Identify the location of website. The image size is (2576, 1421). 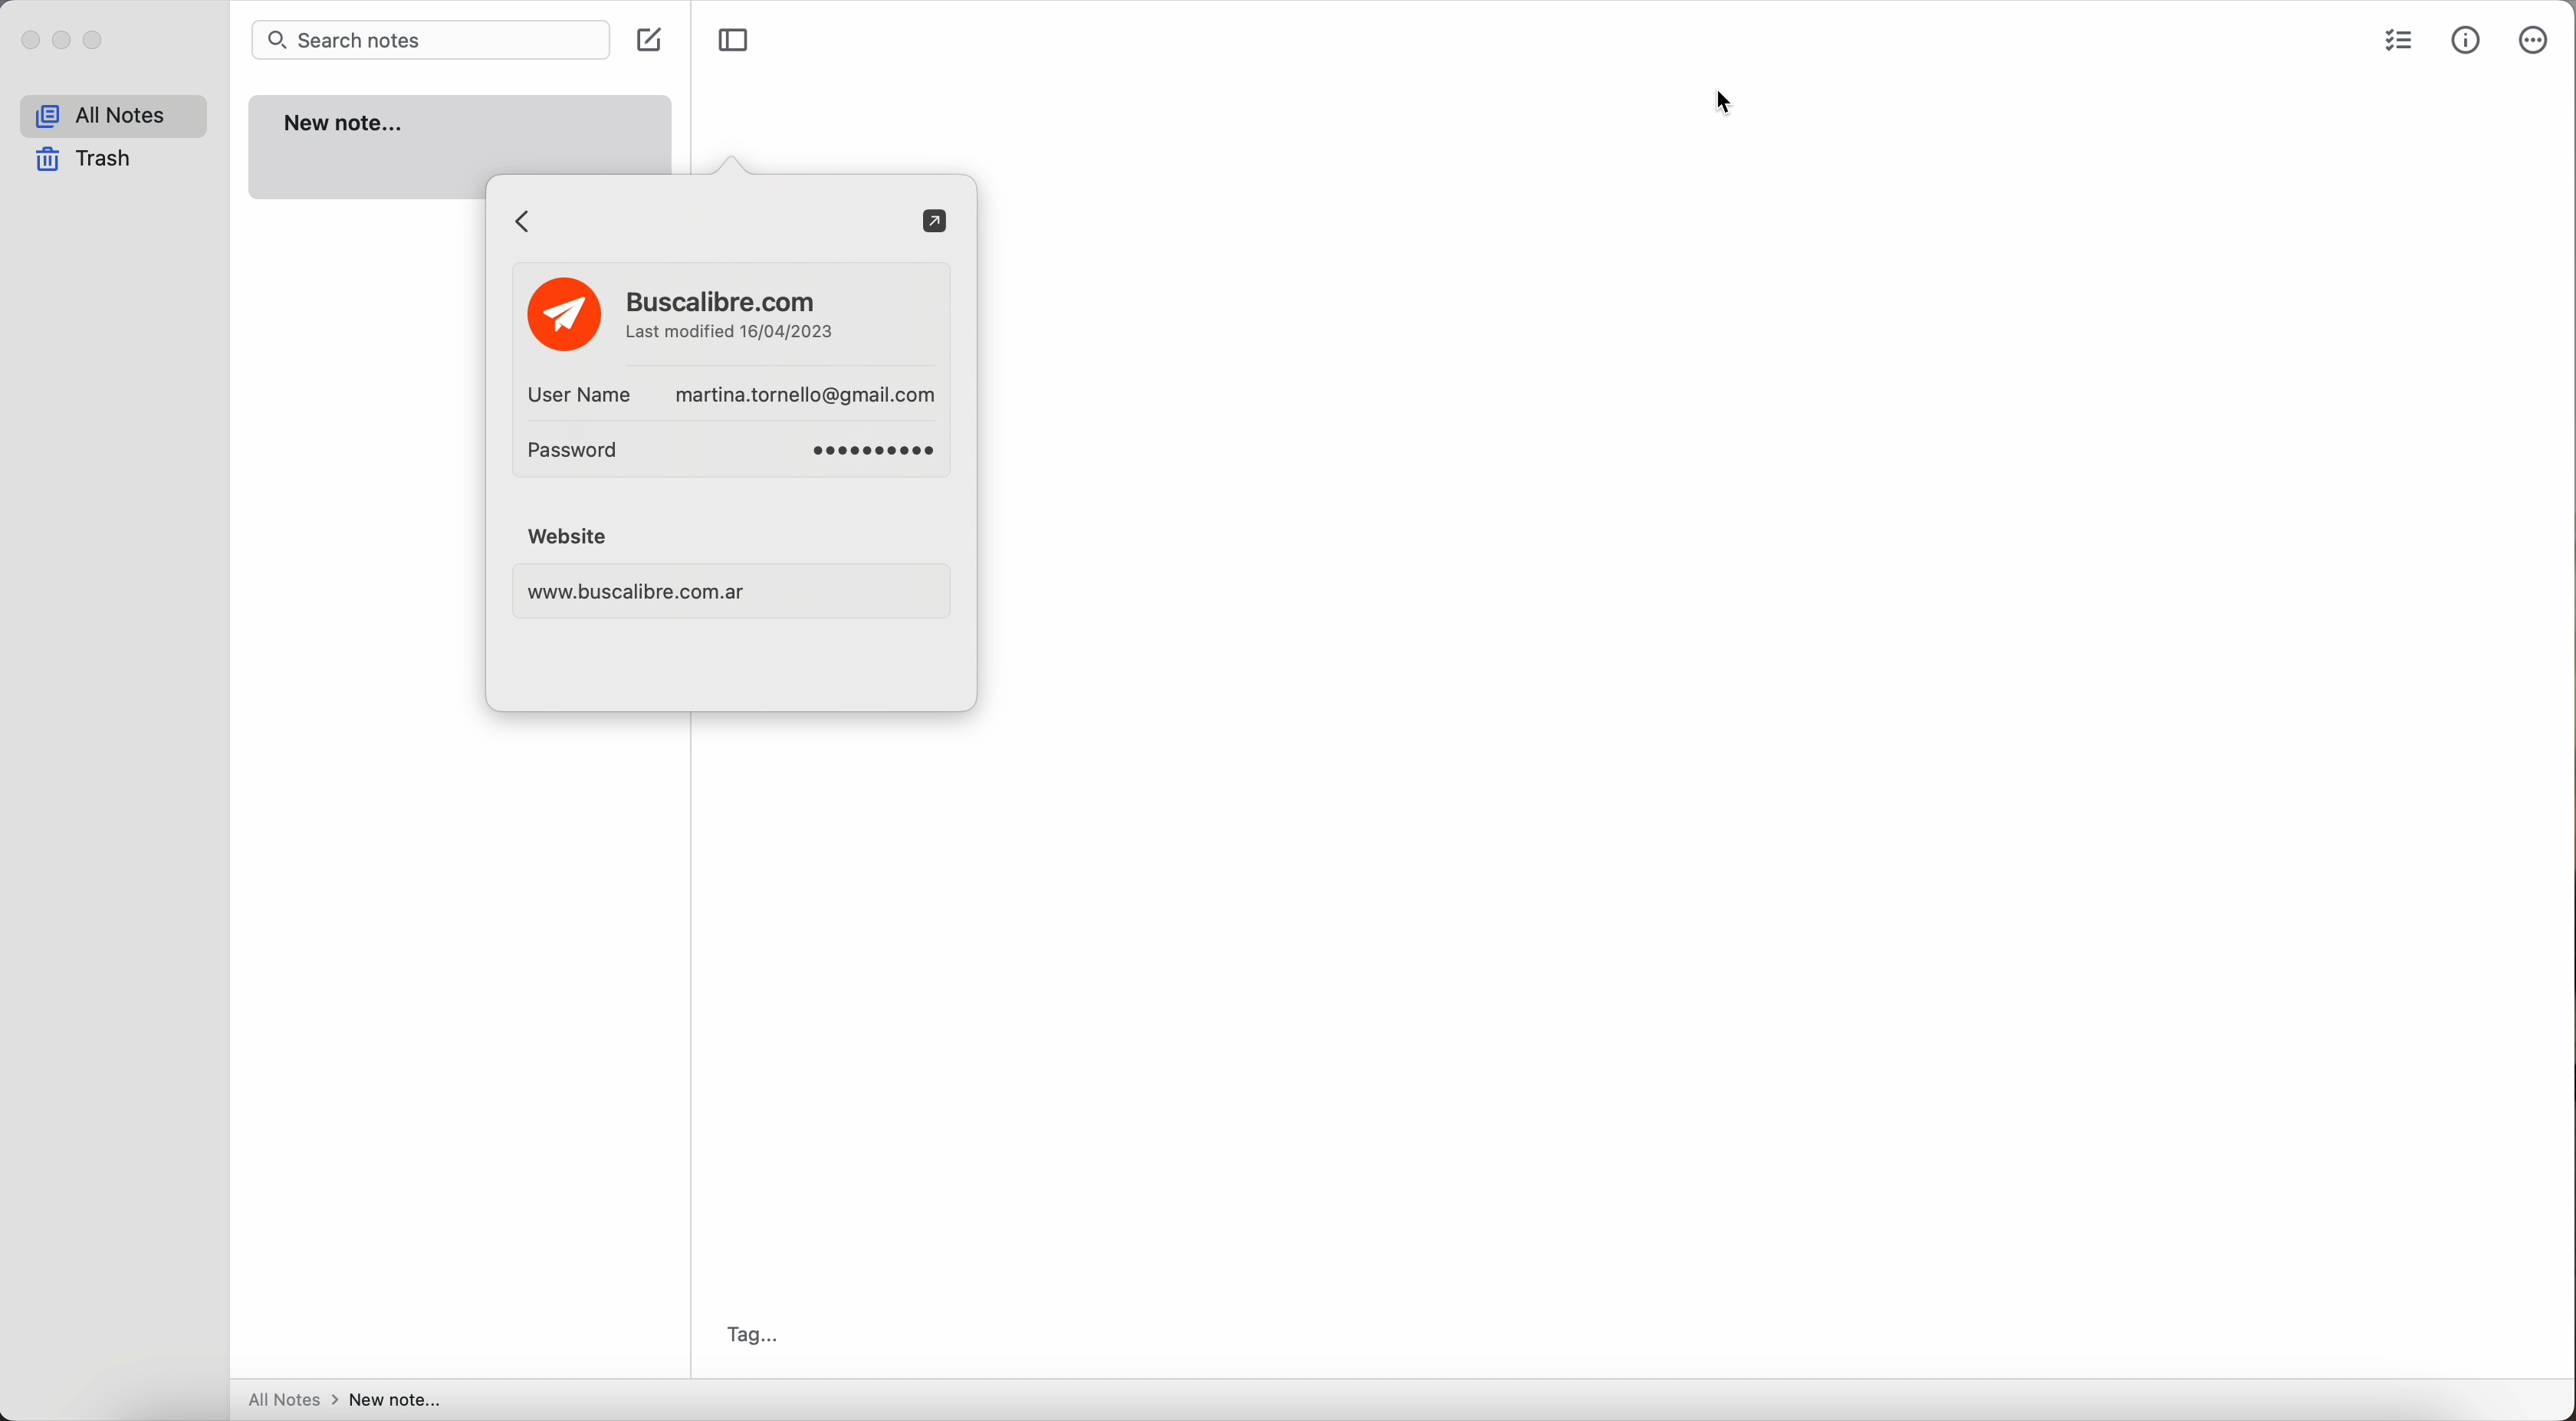
(739, 572).